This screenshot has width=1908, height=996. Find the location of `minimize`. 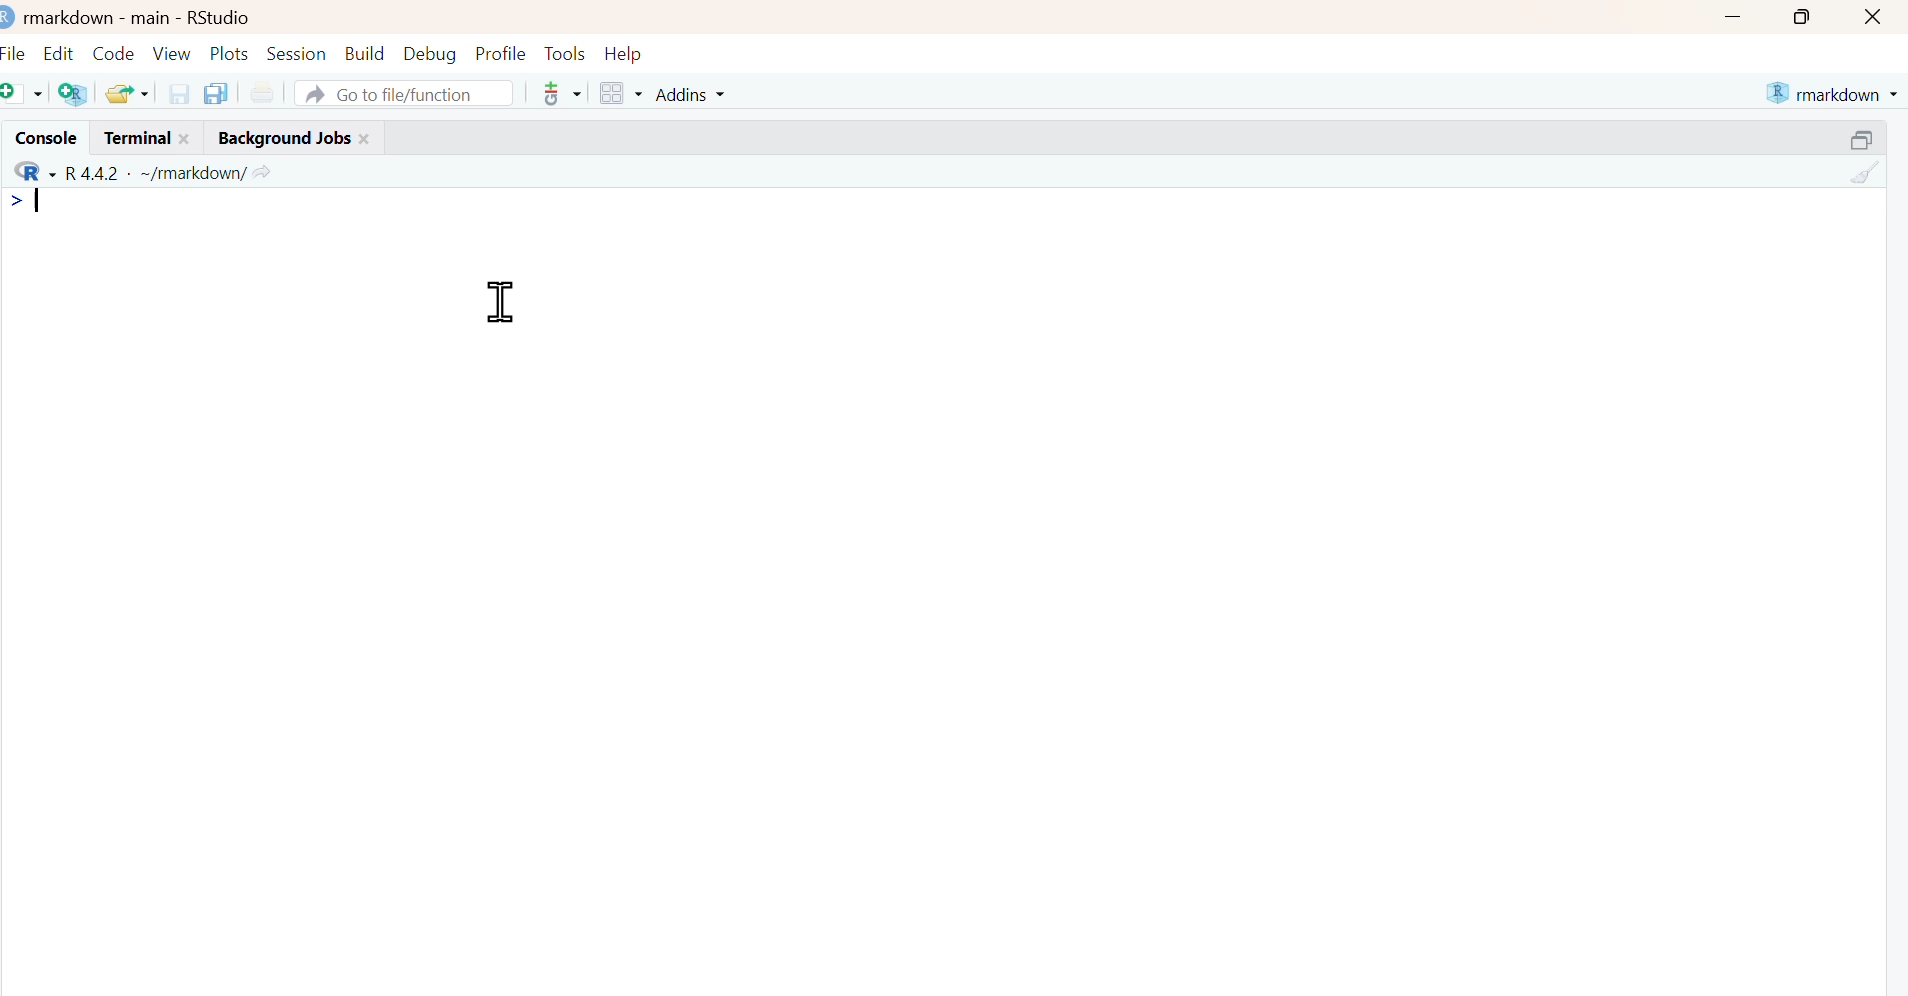

minimize is located at coordinates (1732, 16).